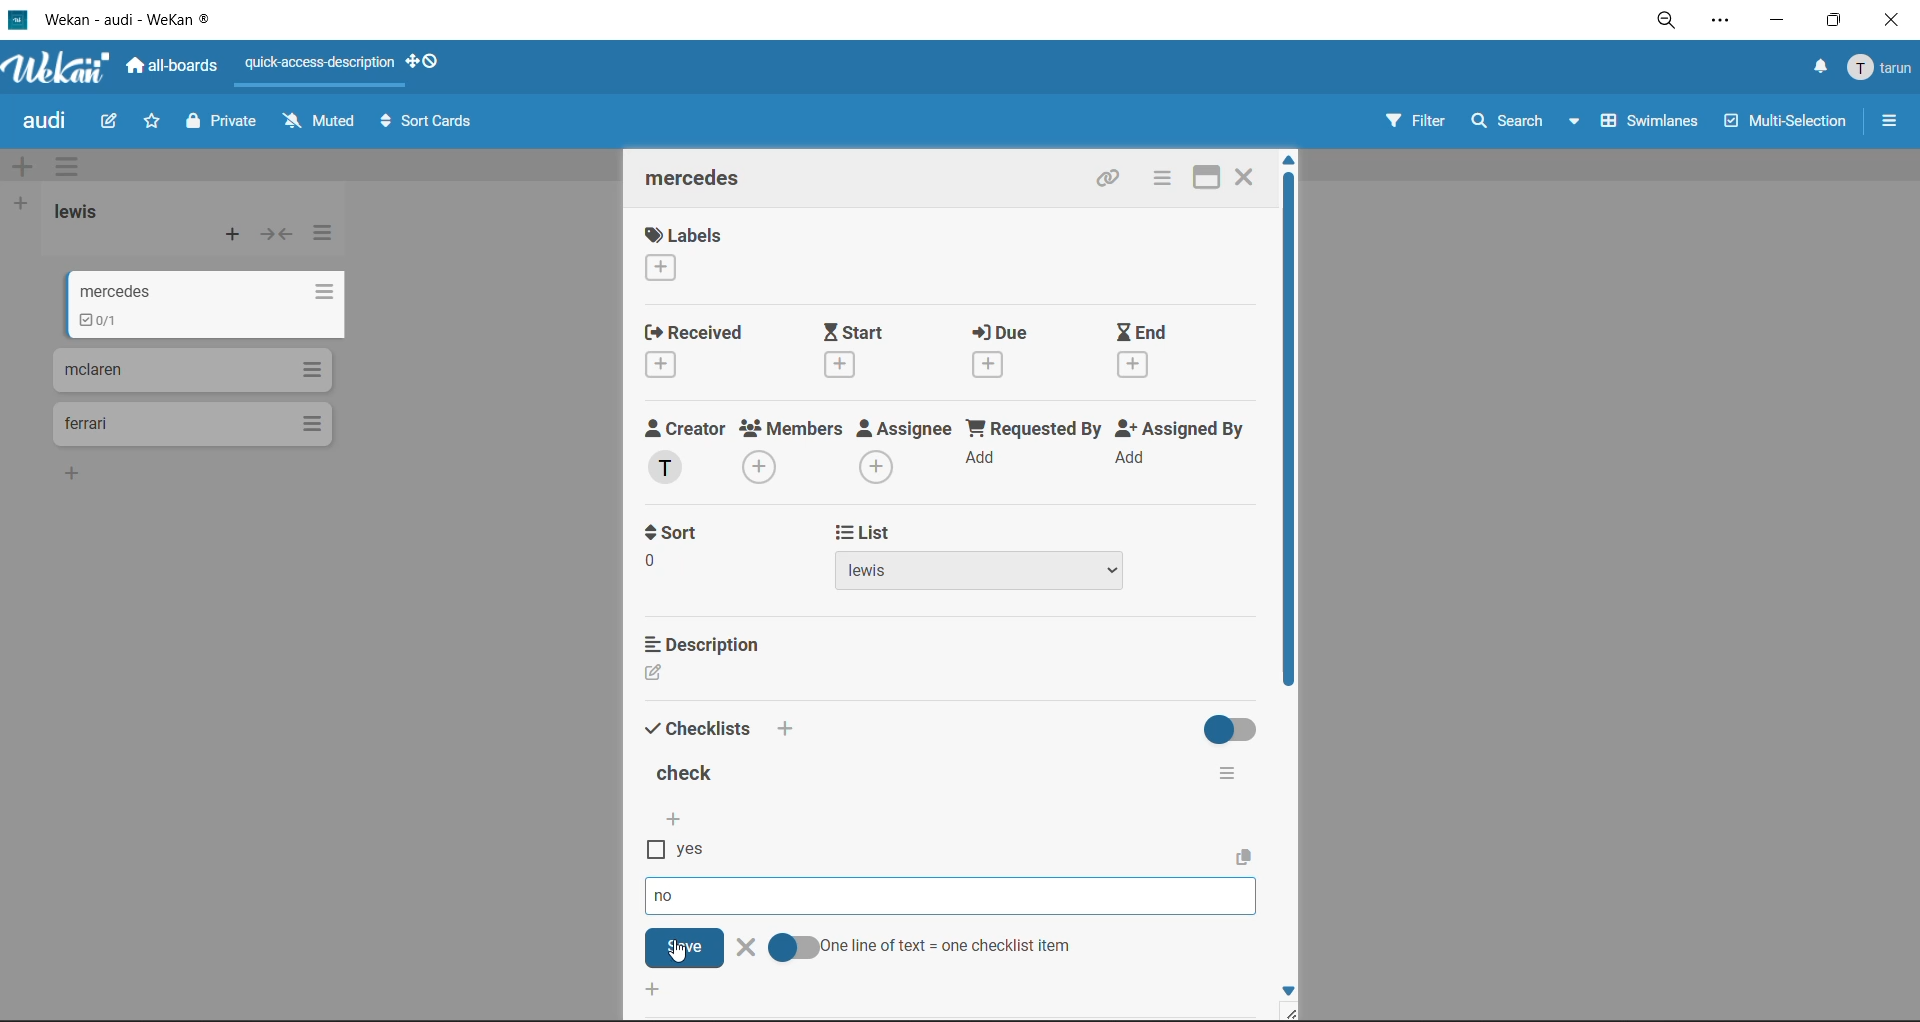 The width and height of the screenshot is (1920, 1022). I want to click on add card, so click(234, 239).